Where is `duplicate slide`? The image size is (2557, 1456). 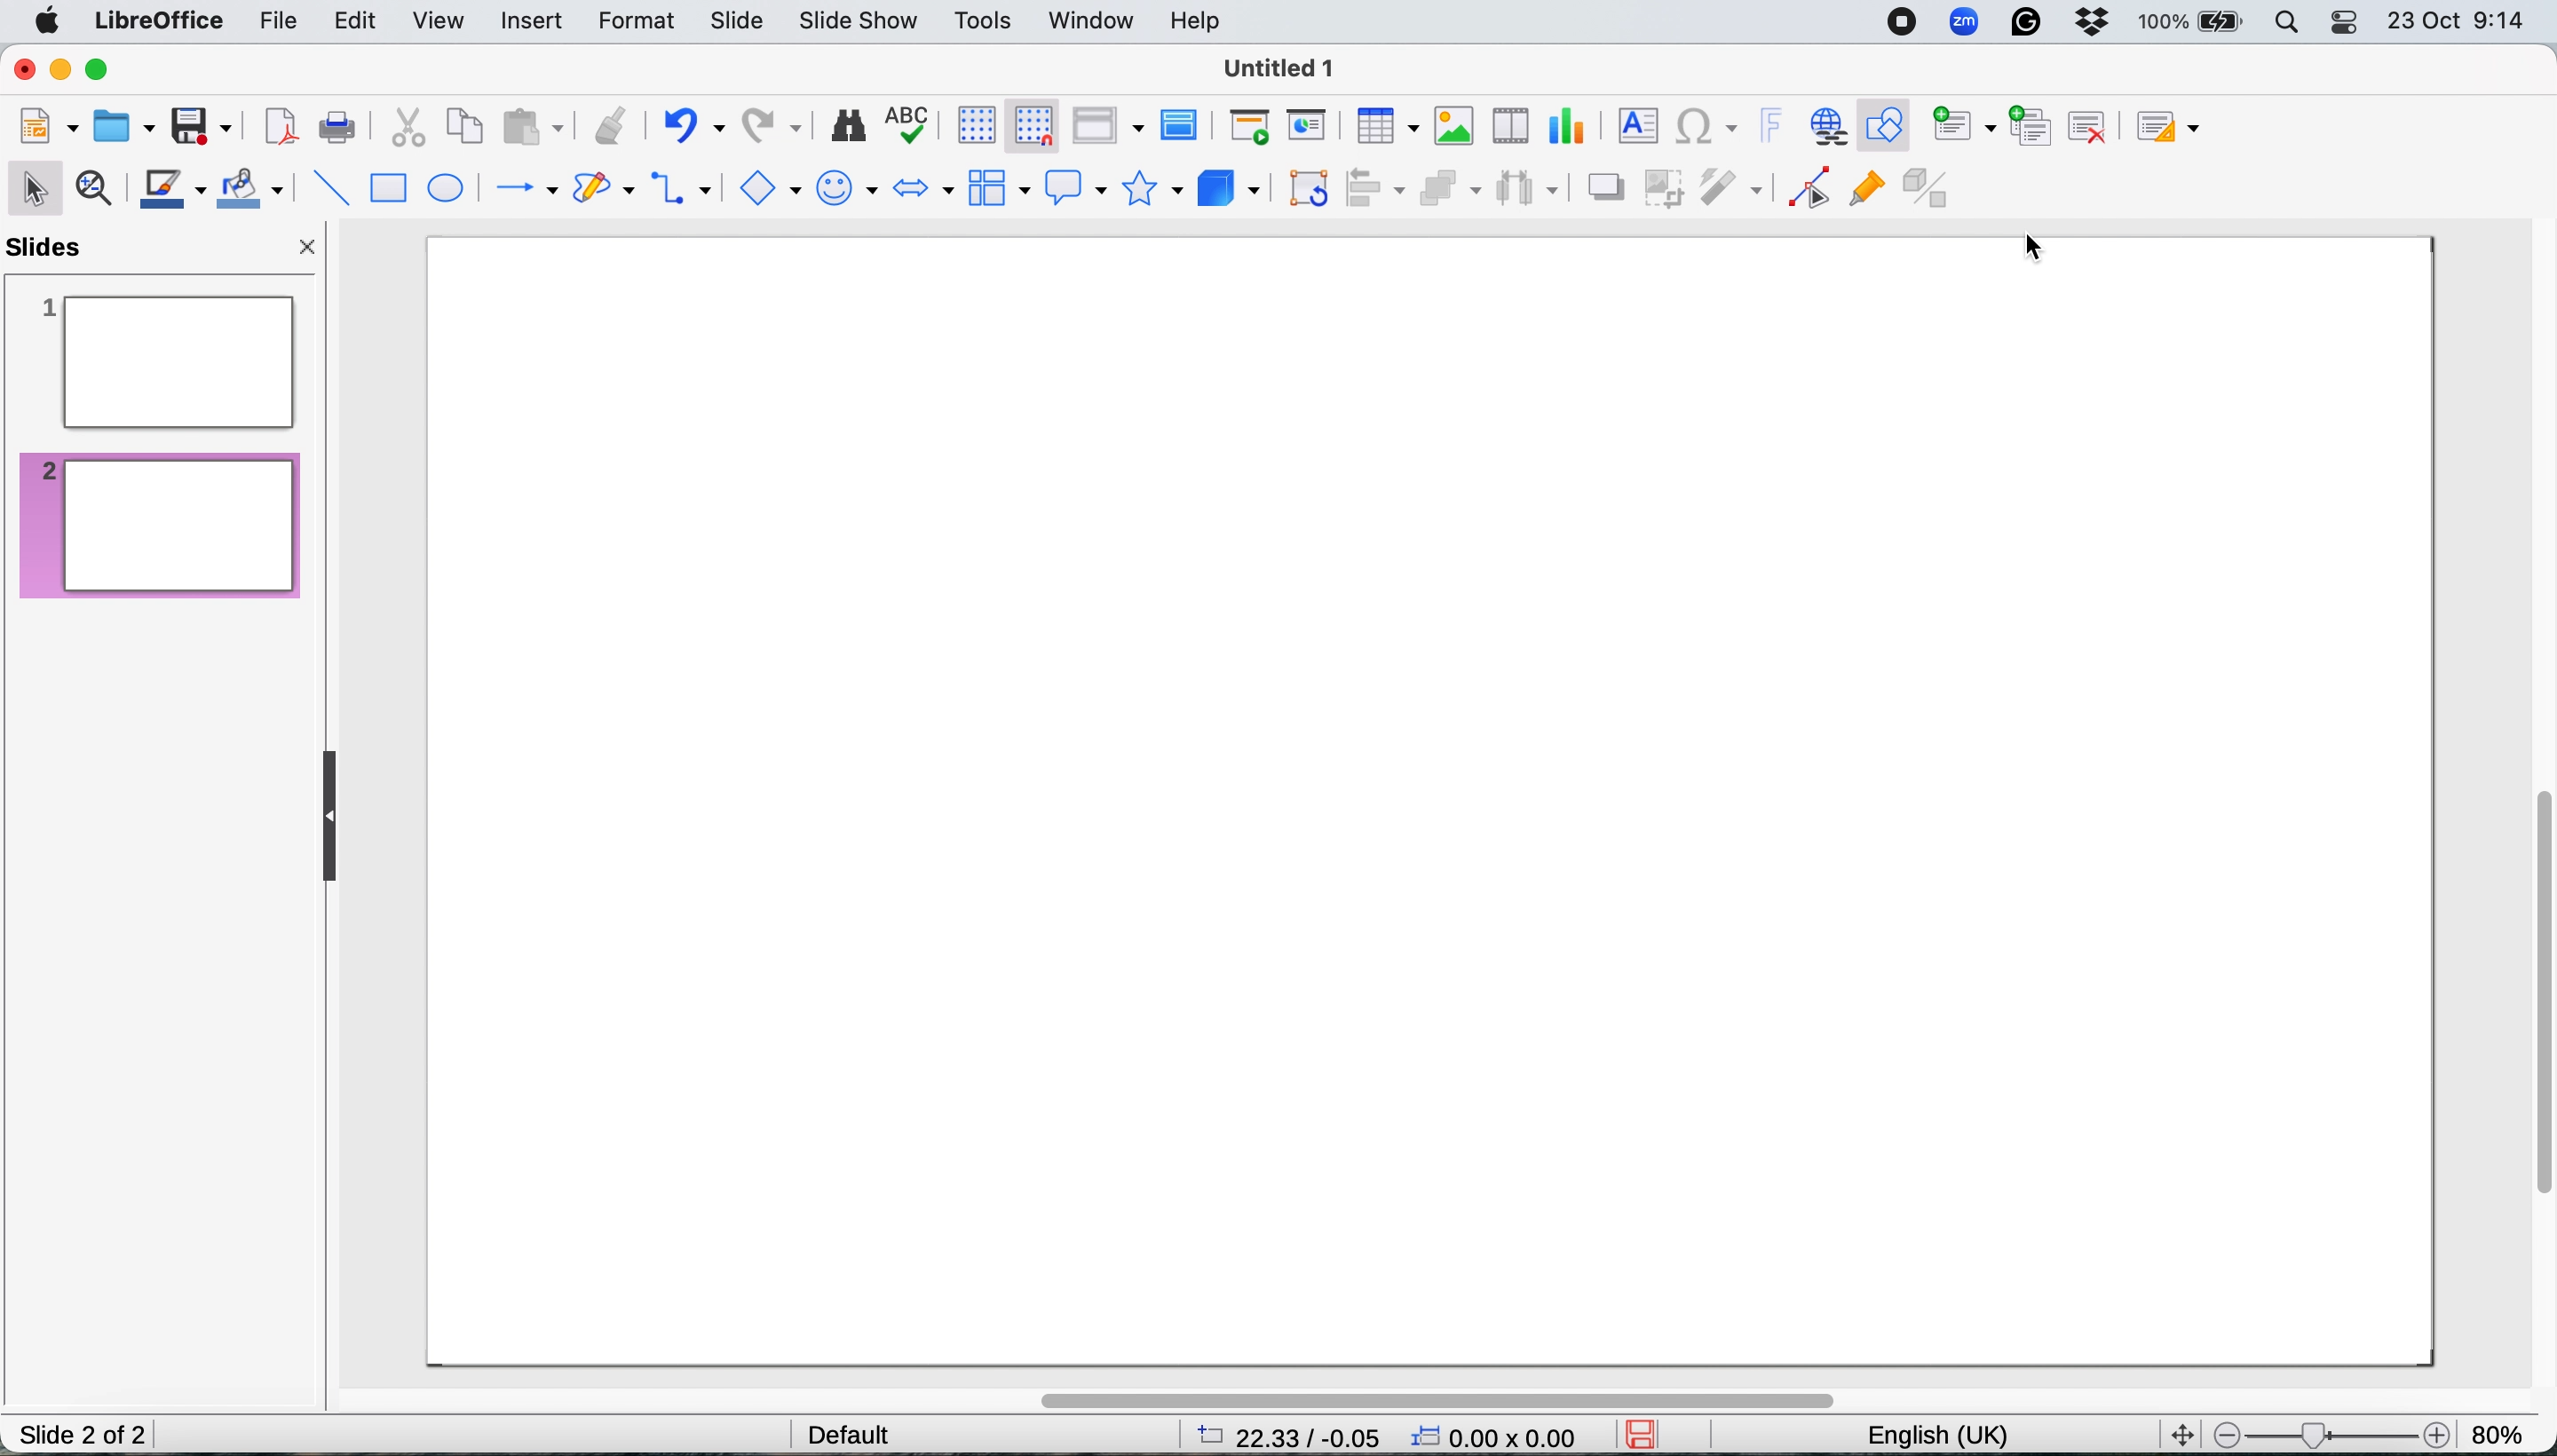
duplicate slide is located at coordinates (2035, 126).